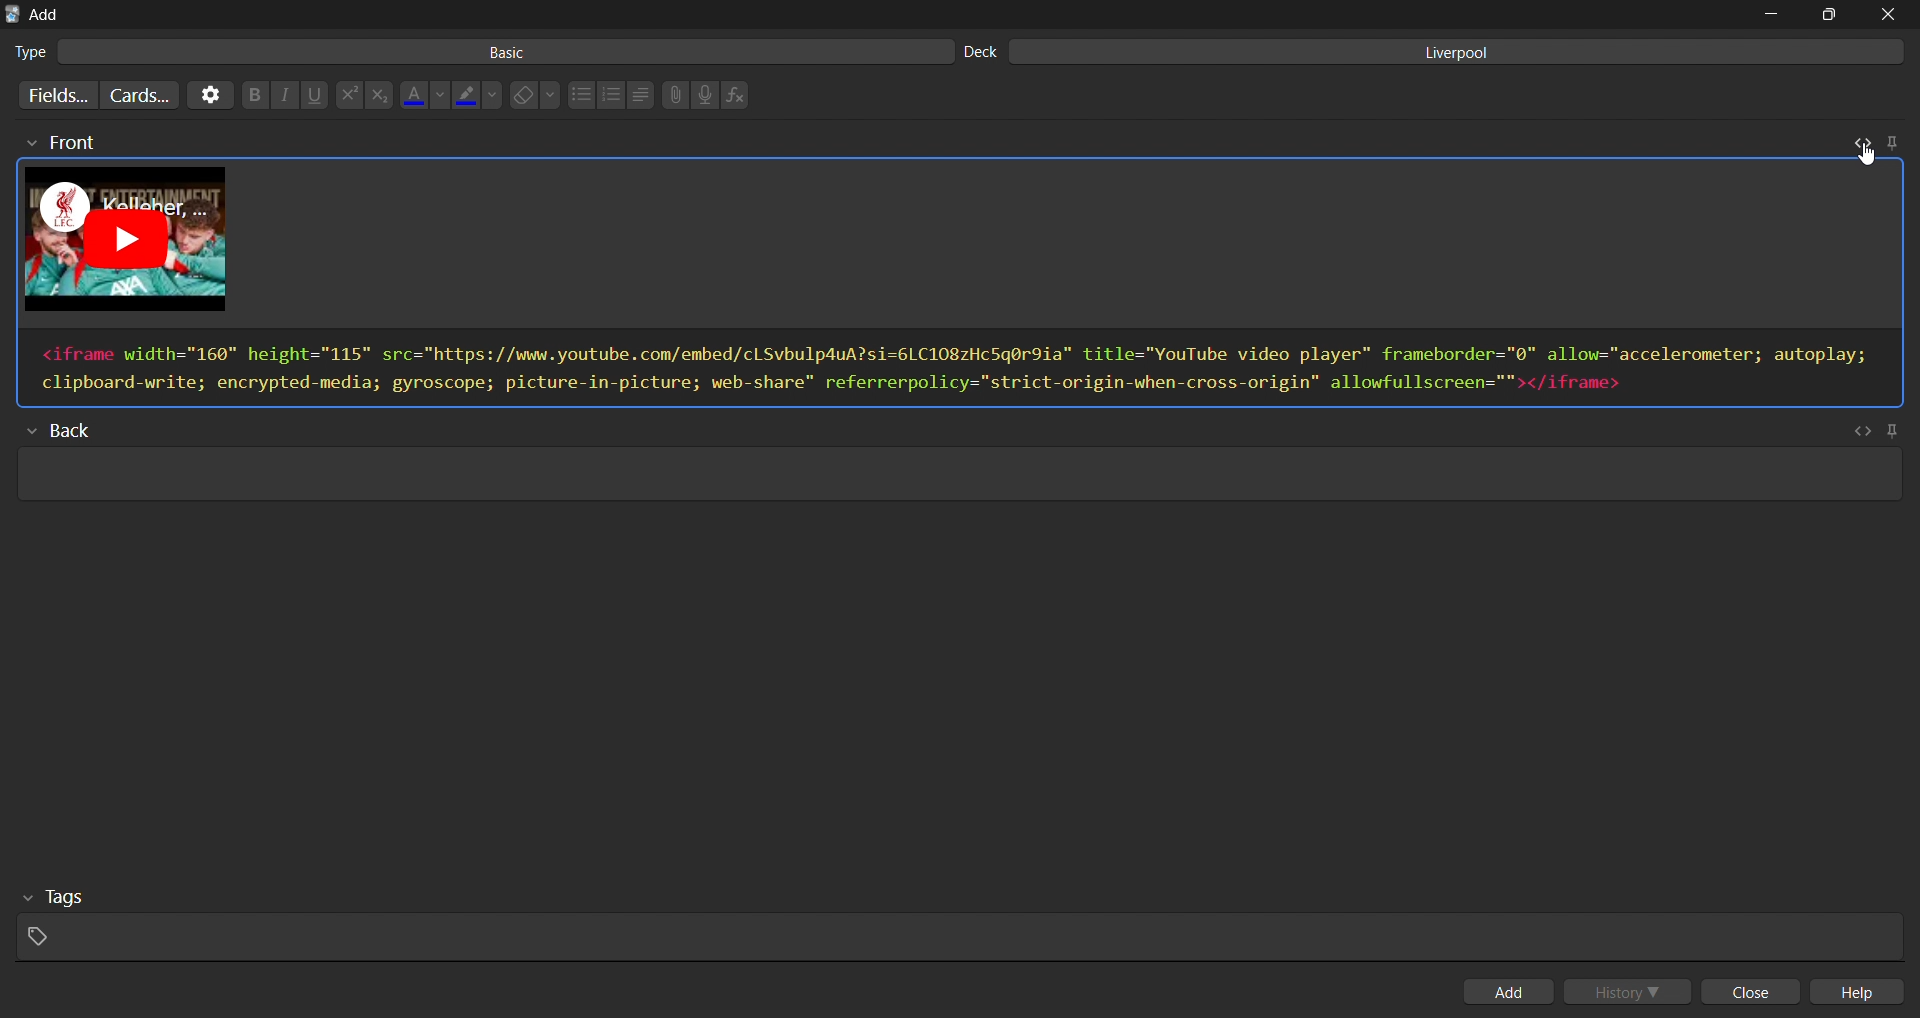 This screenshot has height=1018, width=1920. Describe the element at coordinates (962, 370) in the screenshot. I see `html editor` at that location.